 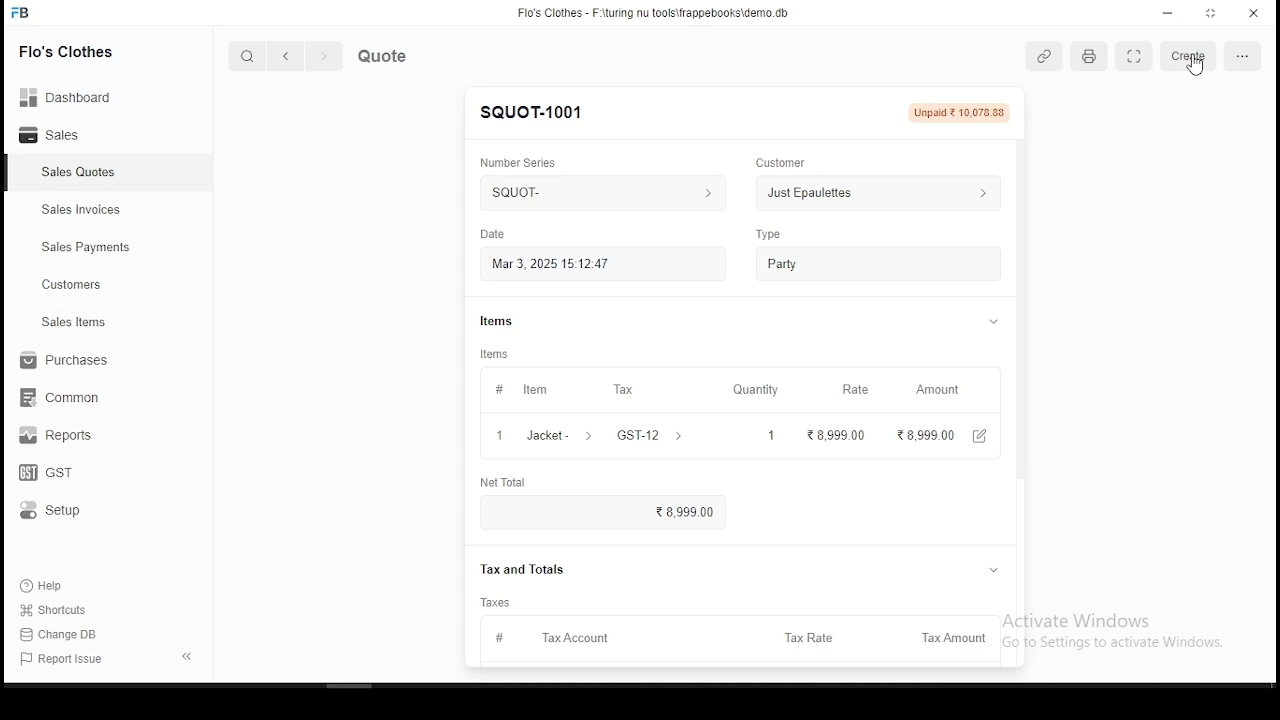 I want to click on cursor, so click(x=1191, y=68).